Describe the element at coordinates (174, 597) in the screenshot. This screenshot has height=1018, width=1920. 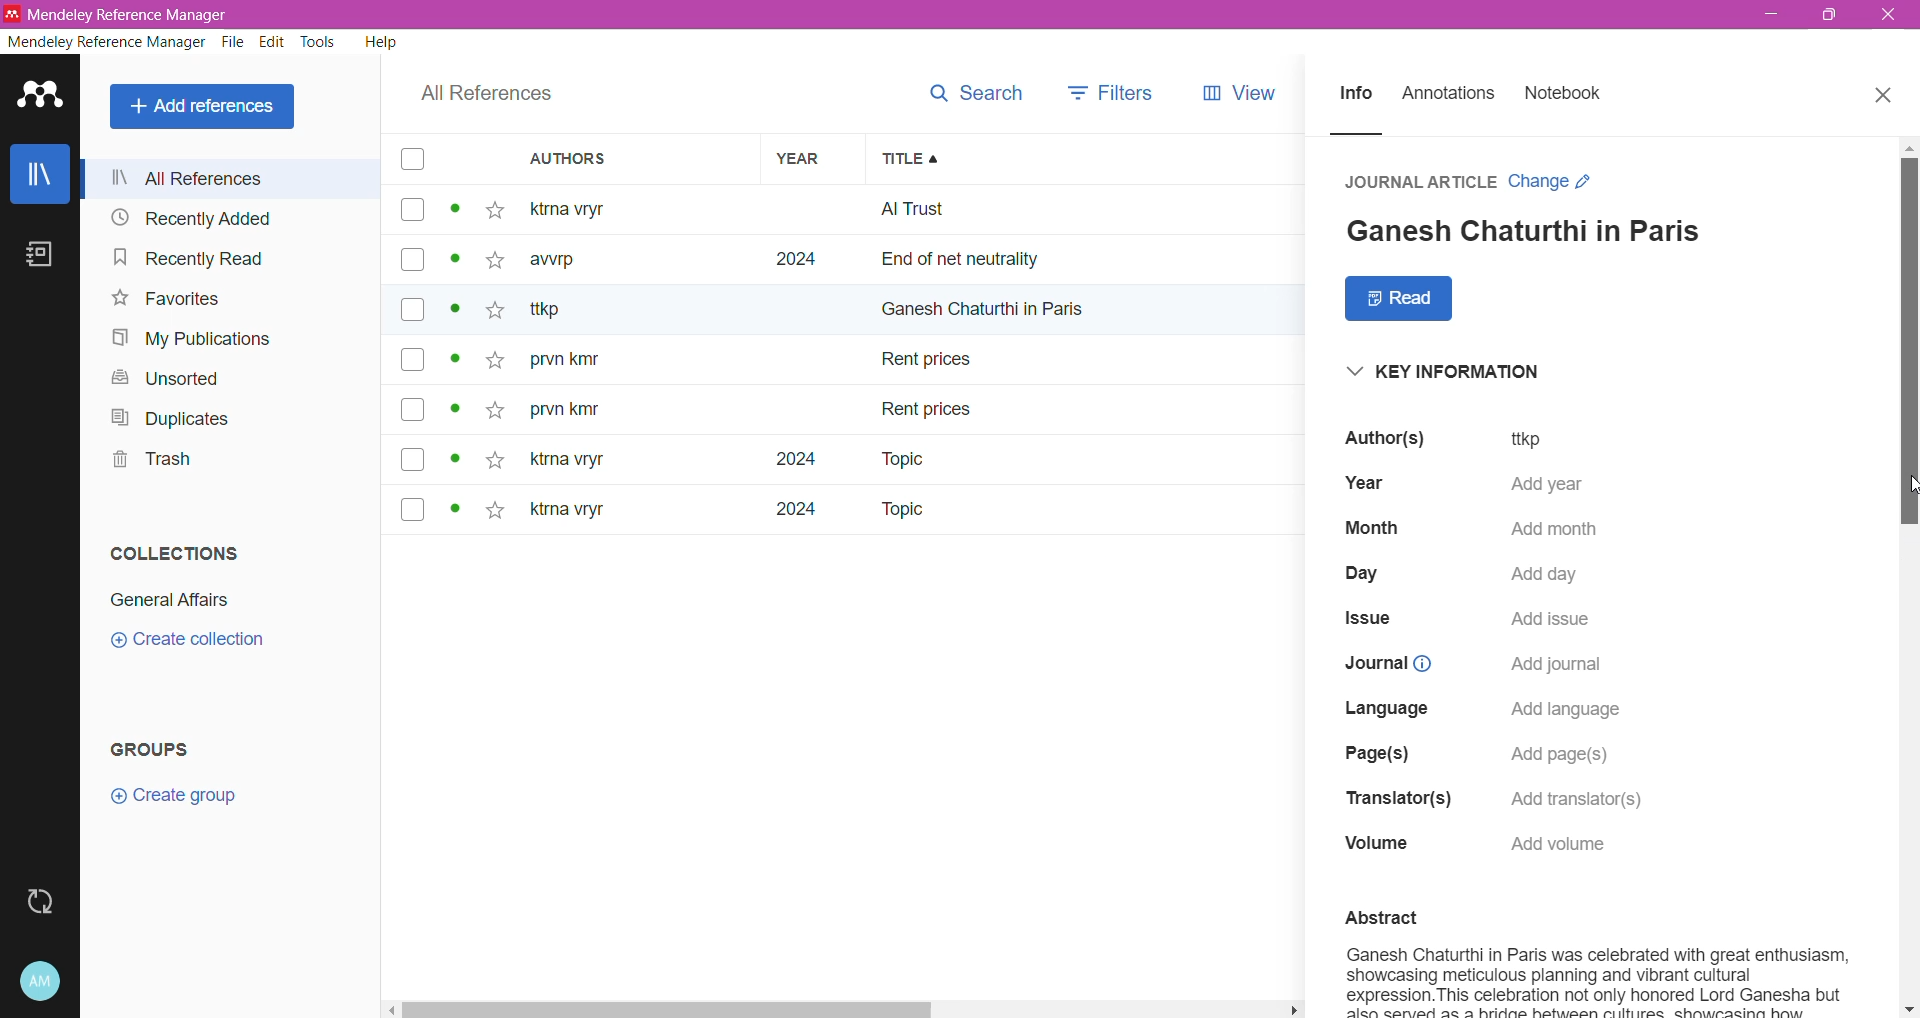
I see `Collection Name` at that location.